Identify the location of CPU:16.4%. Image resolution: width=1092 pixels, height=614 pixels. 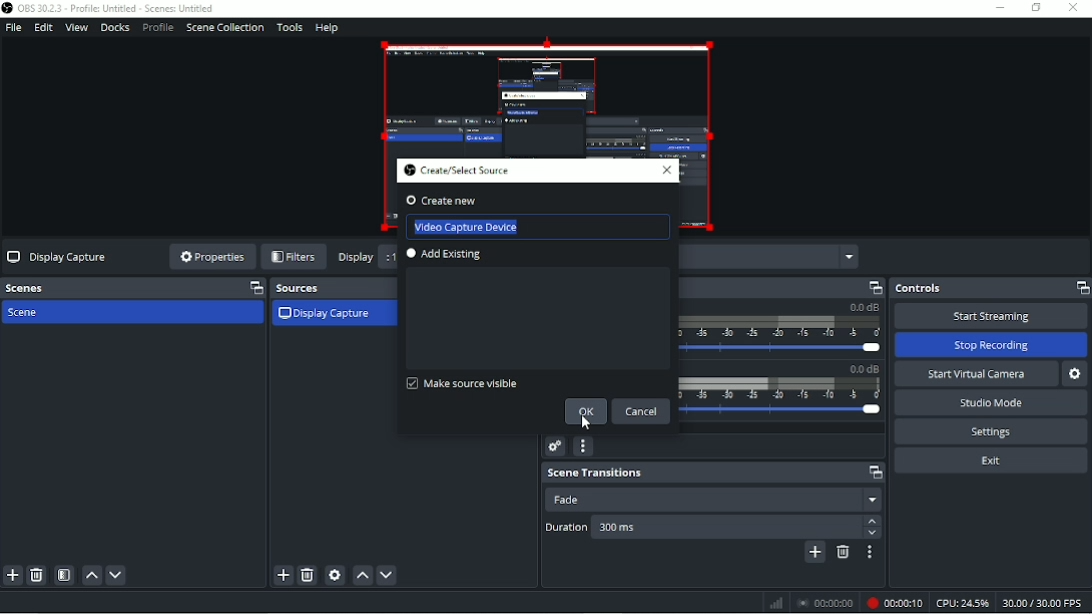
(963, 604).